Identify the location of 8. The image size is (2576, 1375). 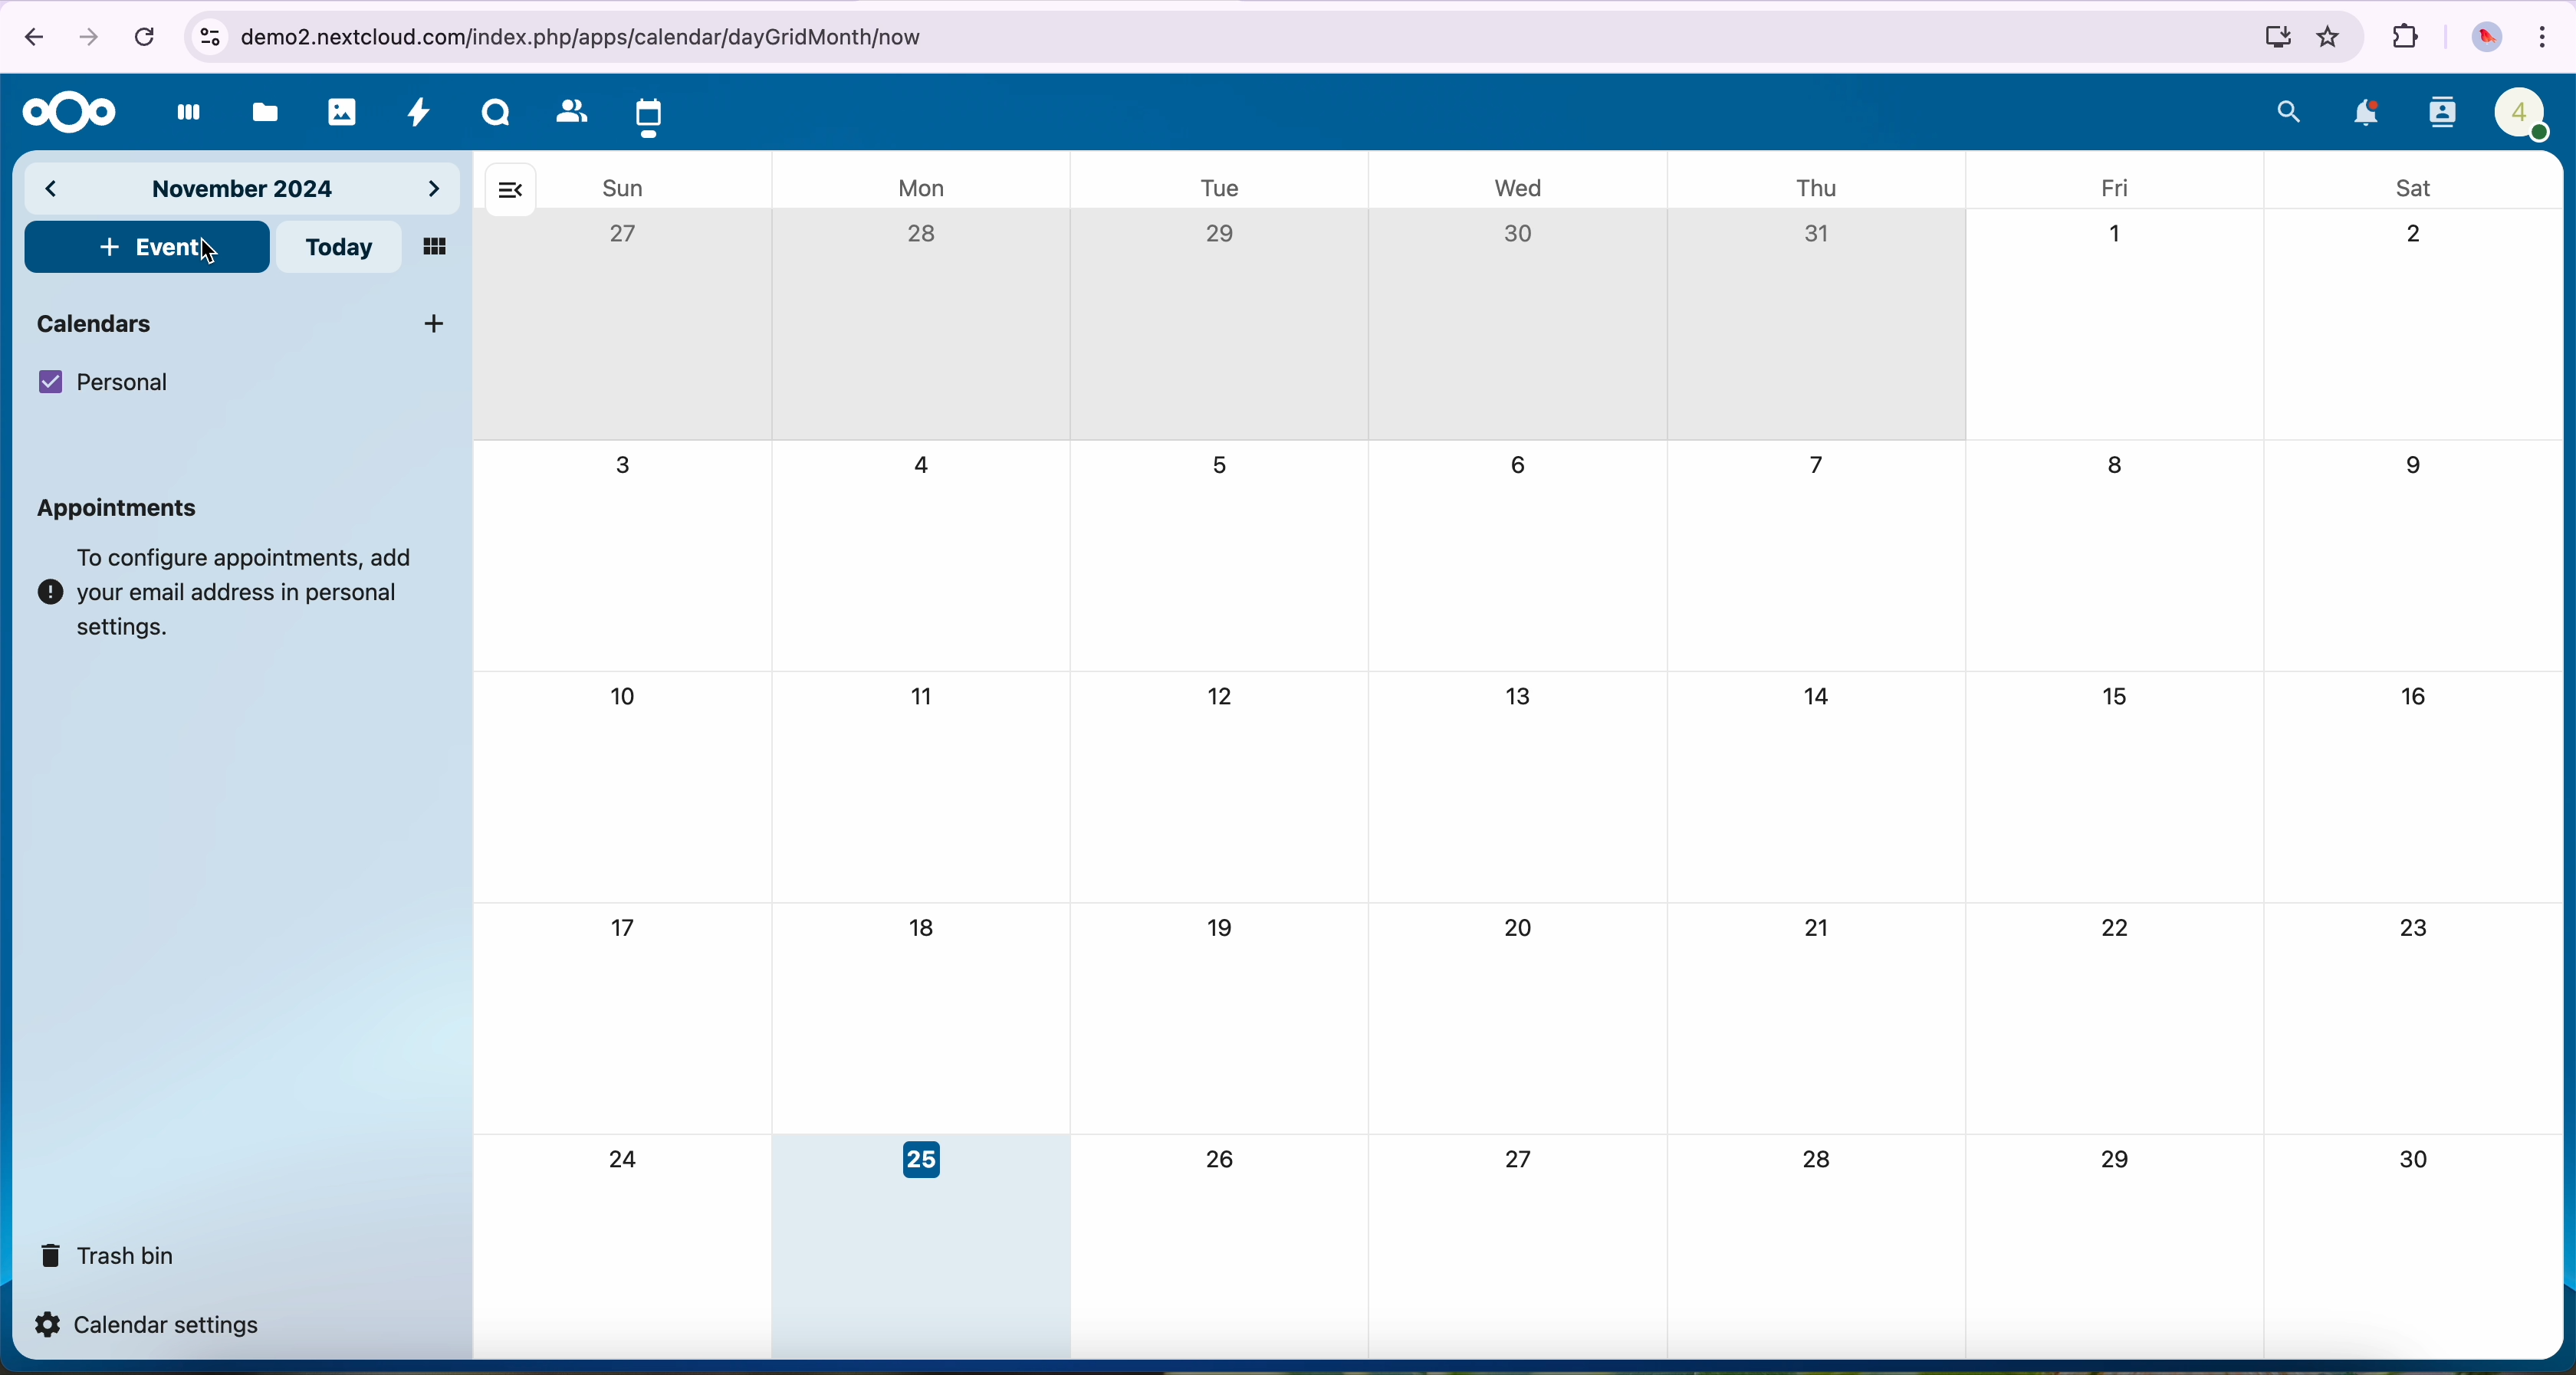
(2120, 470).